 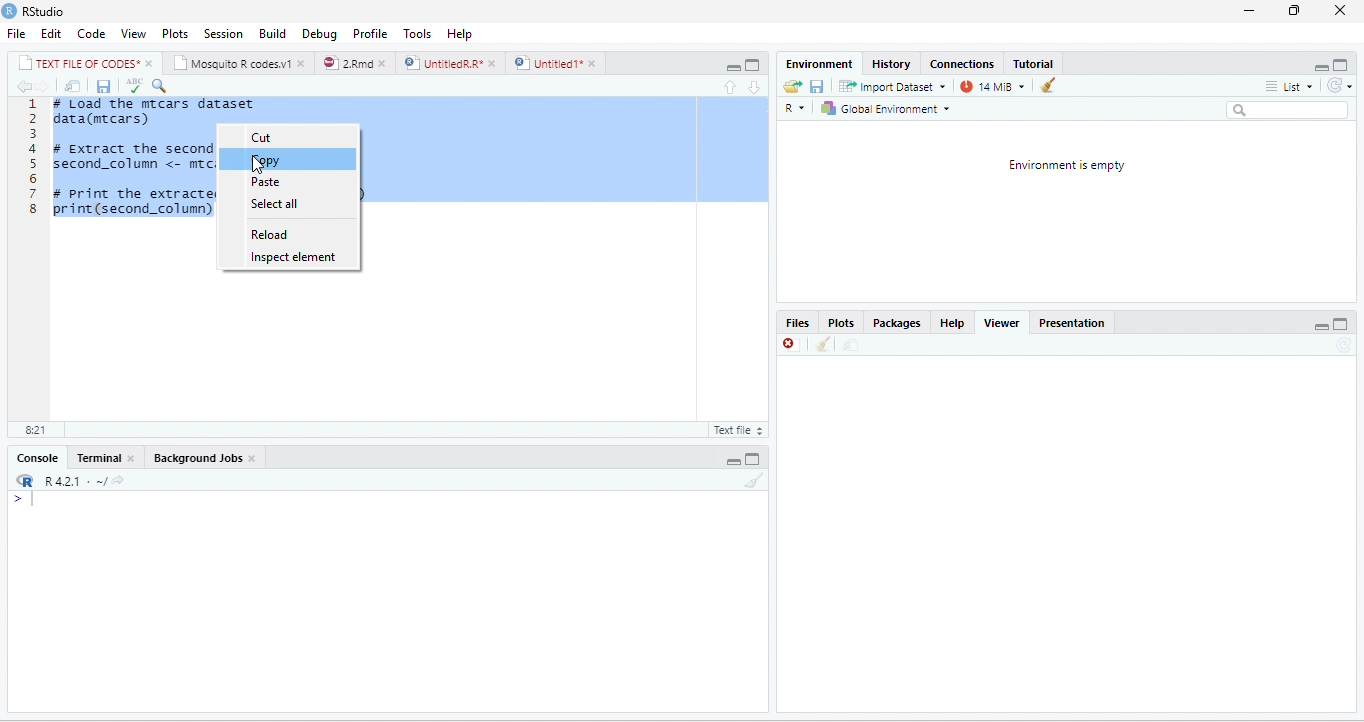 I want to click on move, so click(x=73, y=86).